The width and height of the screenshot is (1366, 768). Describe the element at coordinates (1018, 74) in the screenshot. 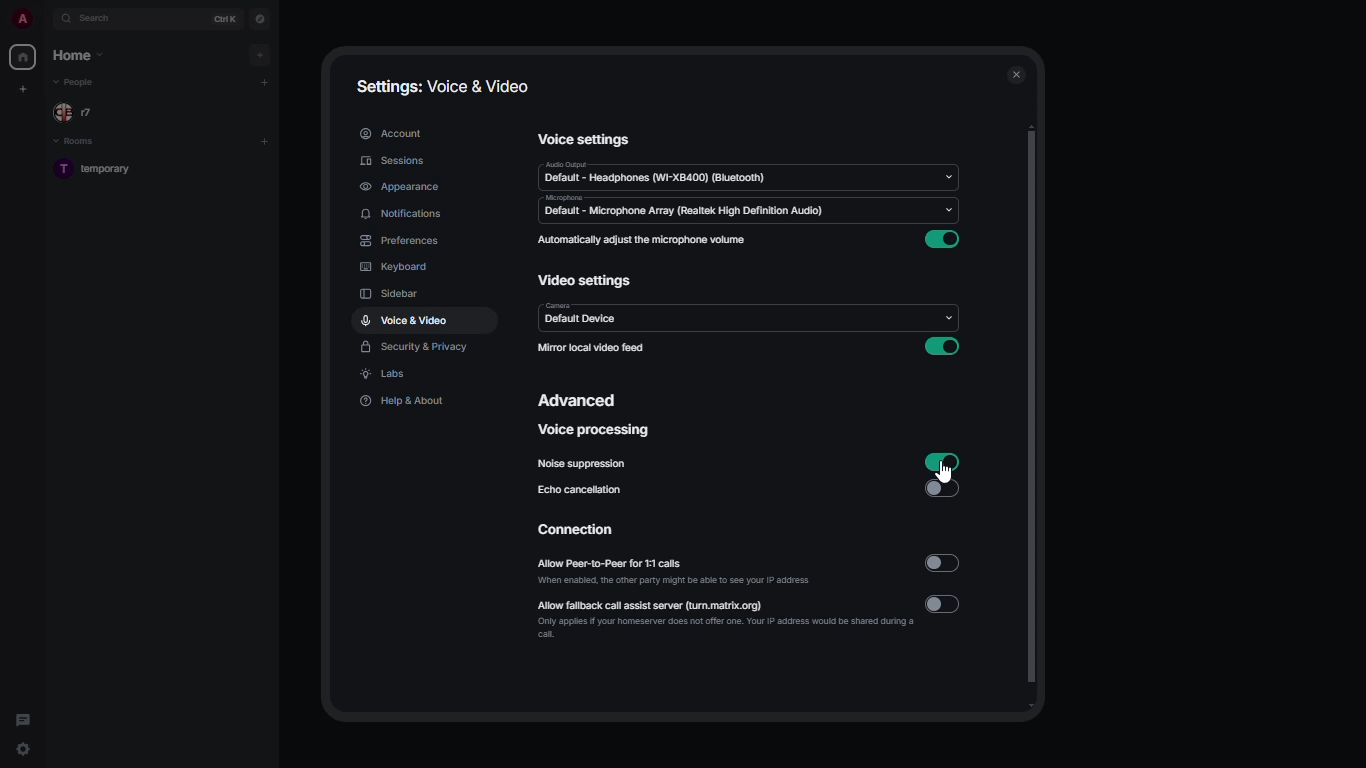

I see `close` at that location.